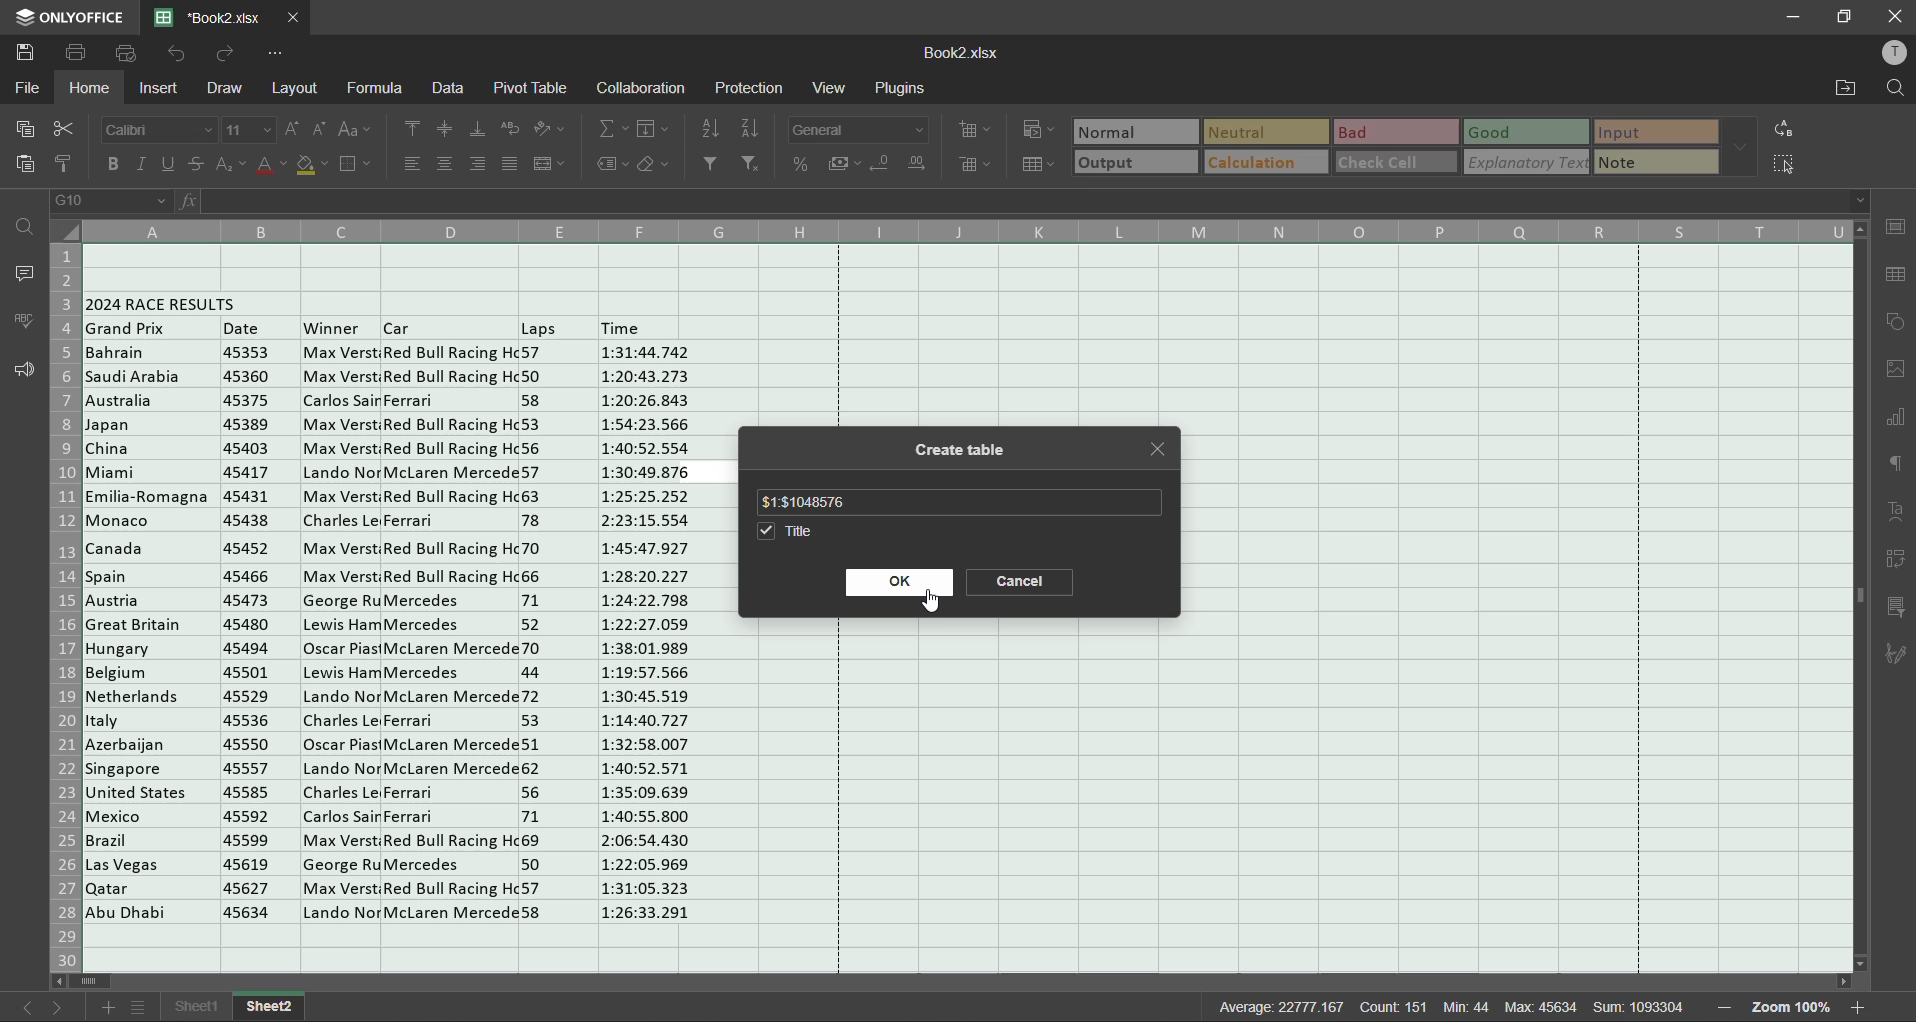  Describe the element at coordinates (752, 91) in the screenshot. I see `protection` at that location.